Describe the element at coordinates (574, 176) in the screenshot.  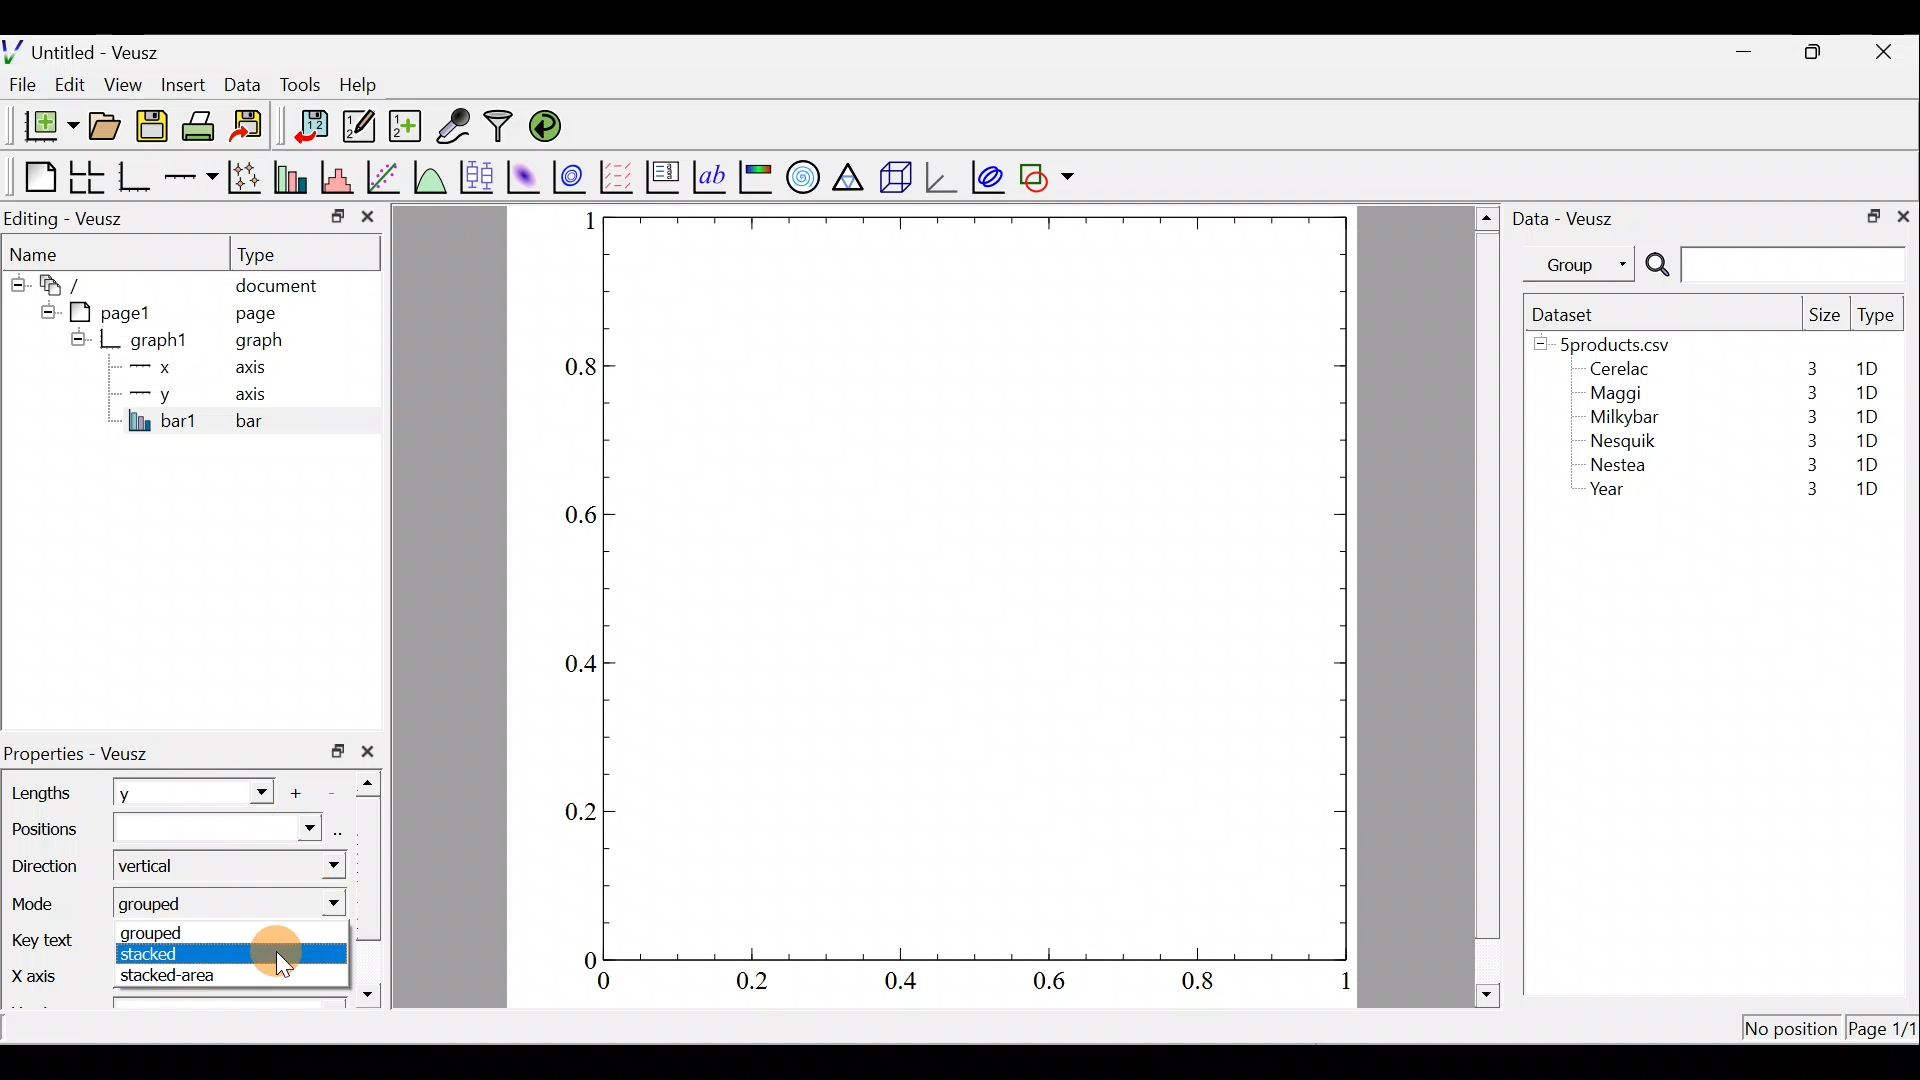
I see `Plot a 2d dataset as contours` at that location.